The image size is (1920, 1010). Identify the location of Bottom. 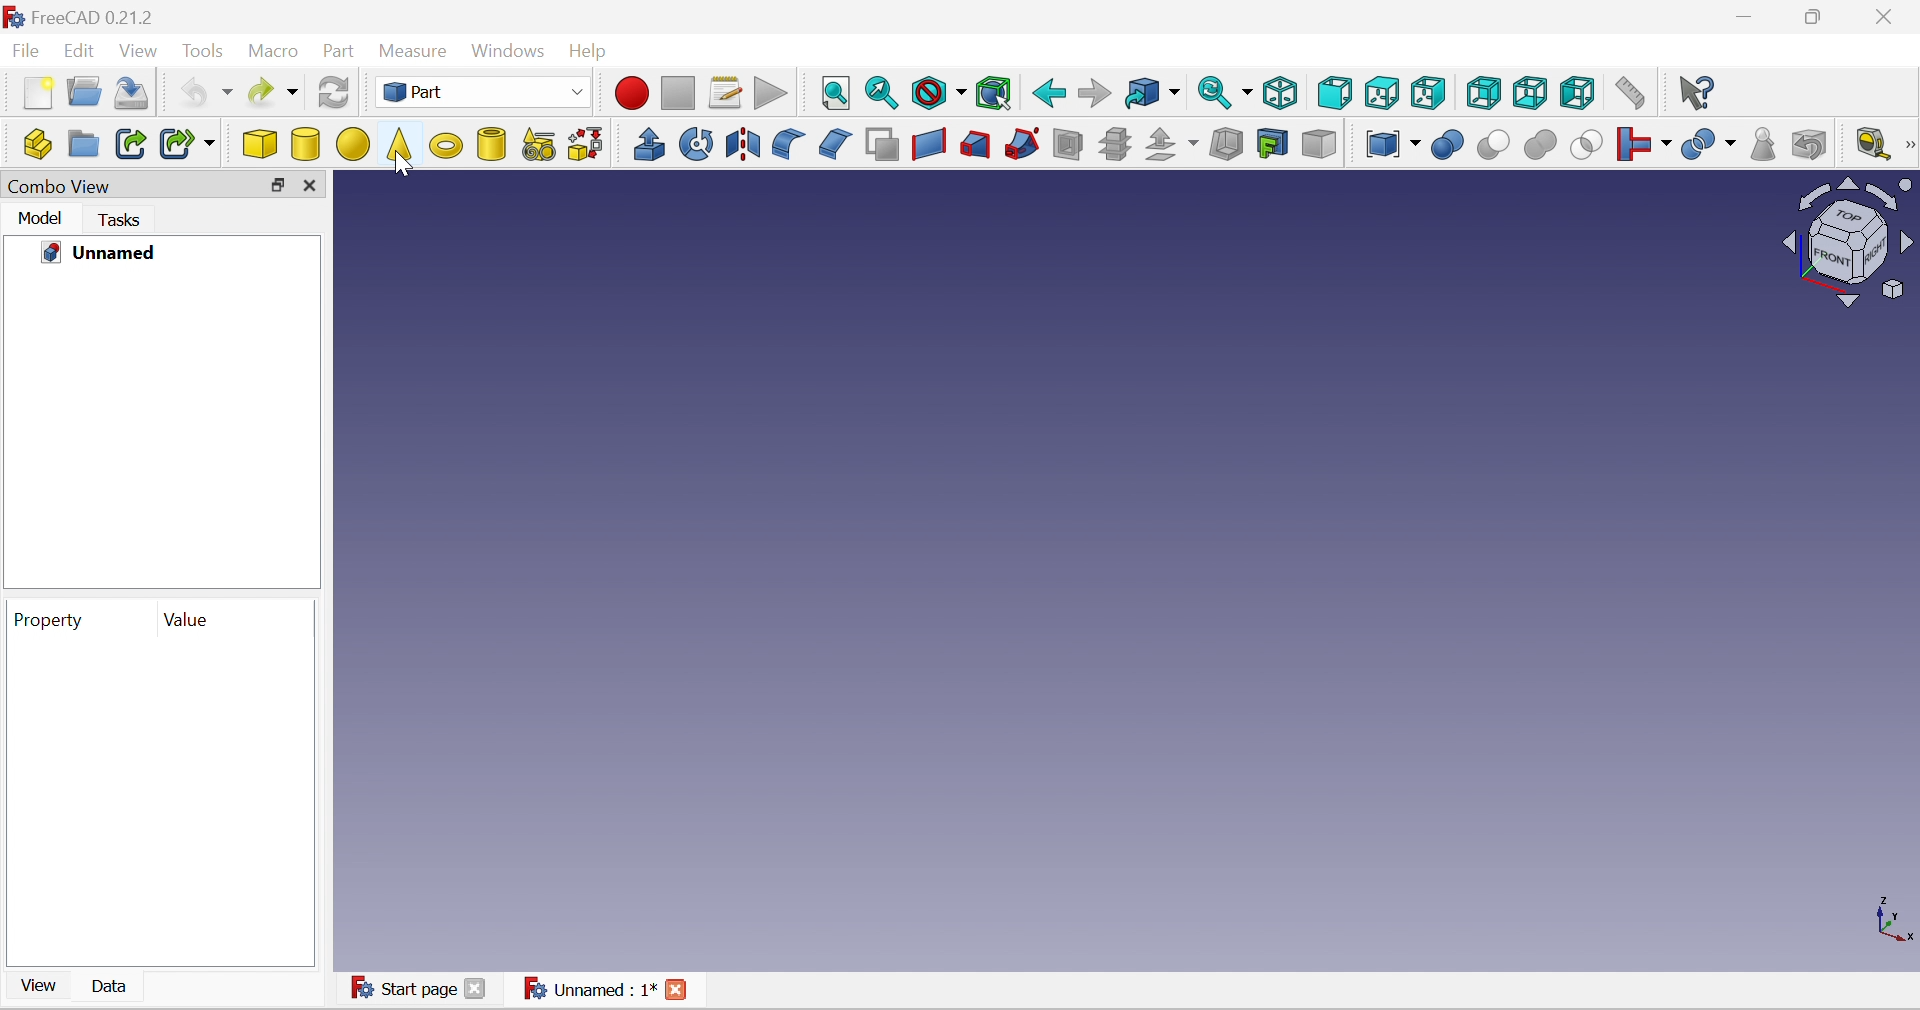
(1530, 94).